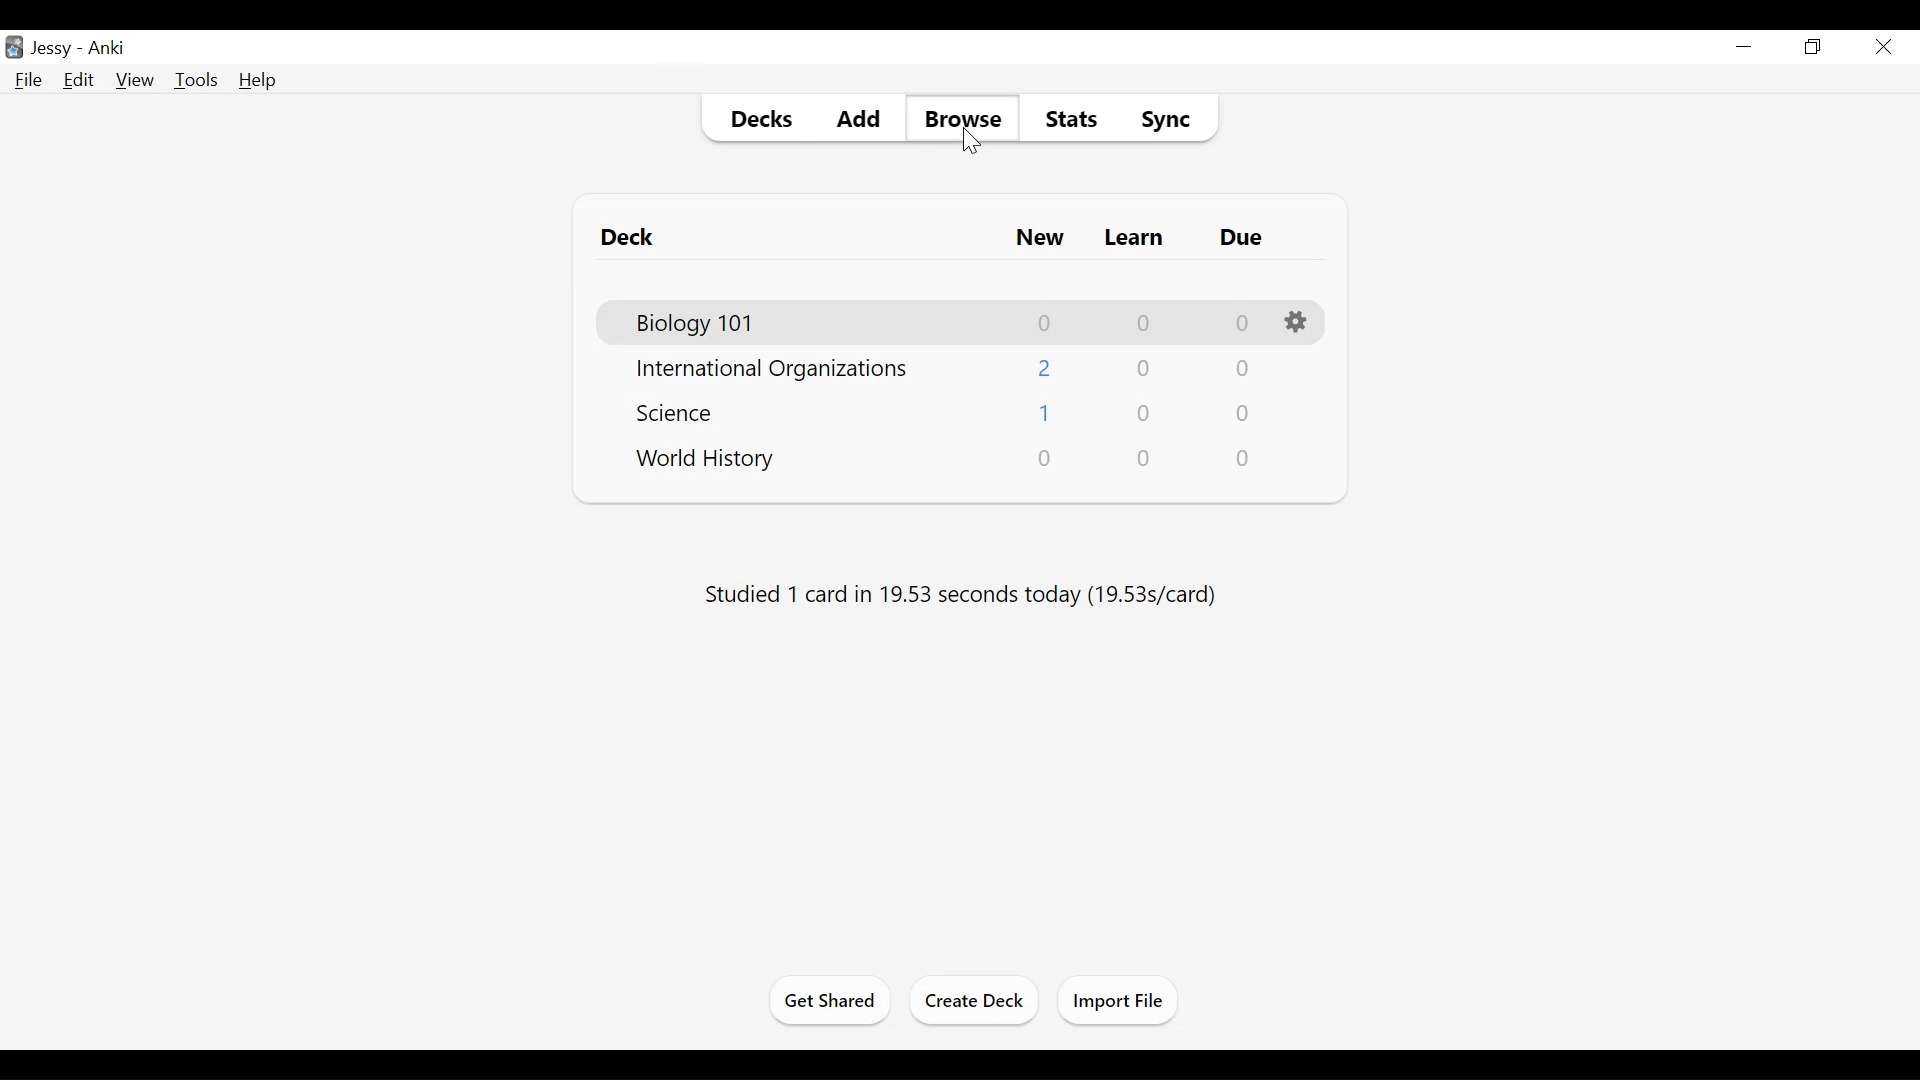 The image size is (1920, 1080). I want to click on New Card Count, so click(1045, 367).